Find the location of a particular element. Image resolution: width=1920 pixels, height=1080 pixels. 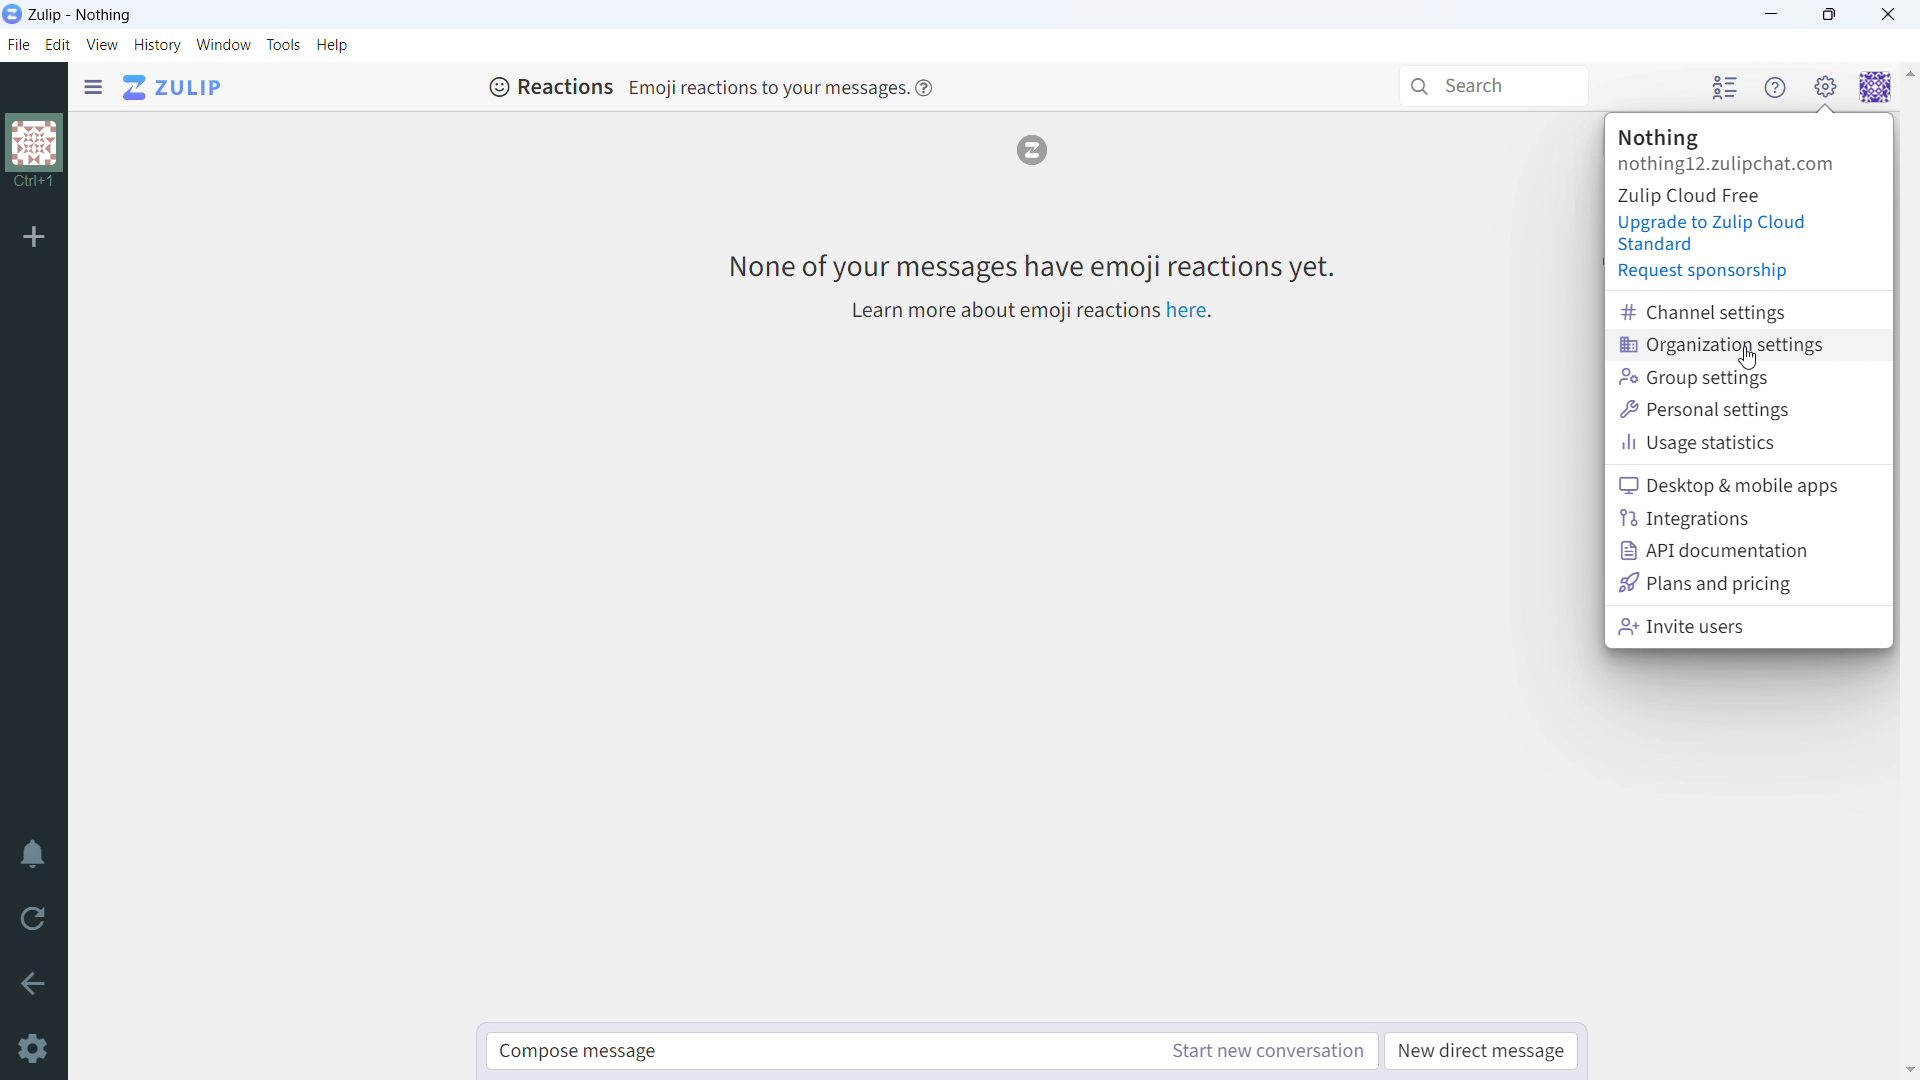

api documentation is located at coordinates (1748, 551).